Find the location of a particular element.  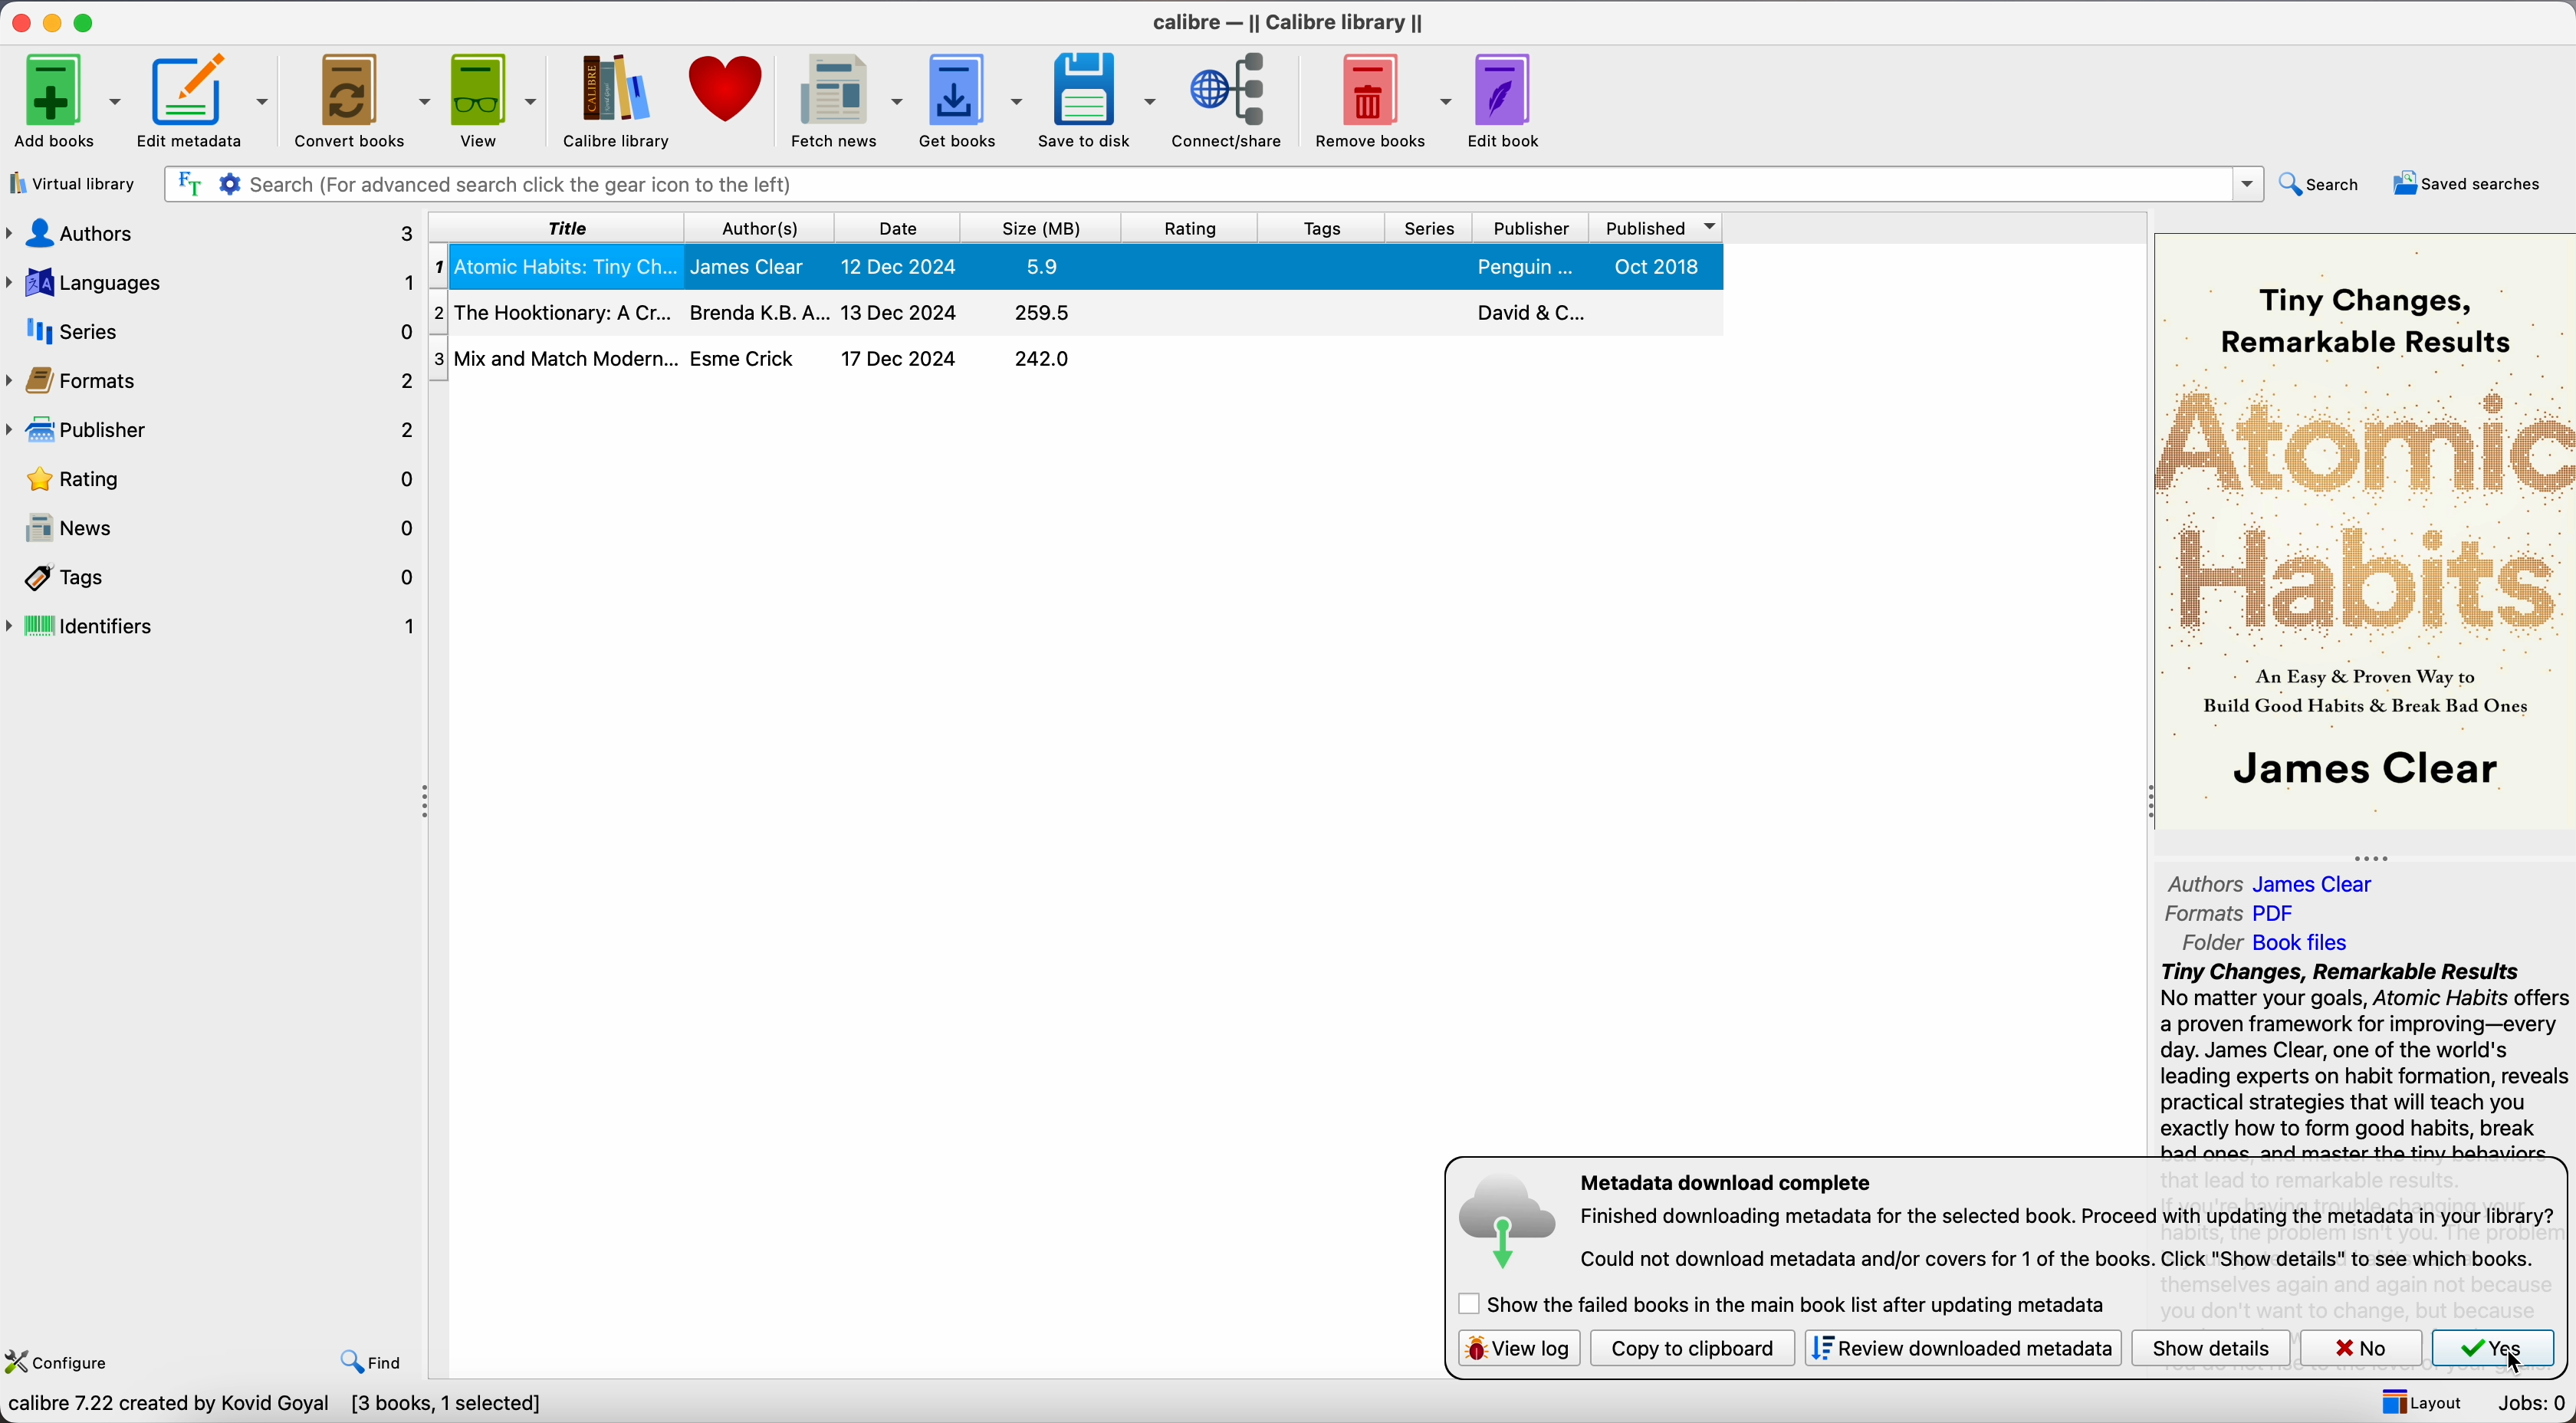

save to disk is located at coordinates (1098, 101).